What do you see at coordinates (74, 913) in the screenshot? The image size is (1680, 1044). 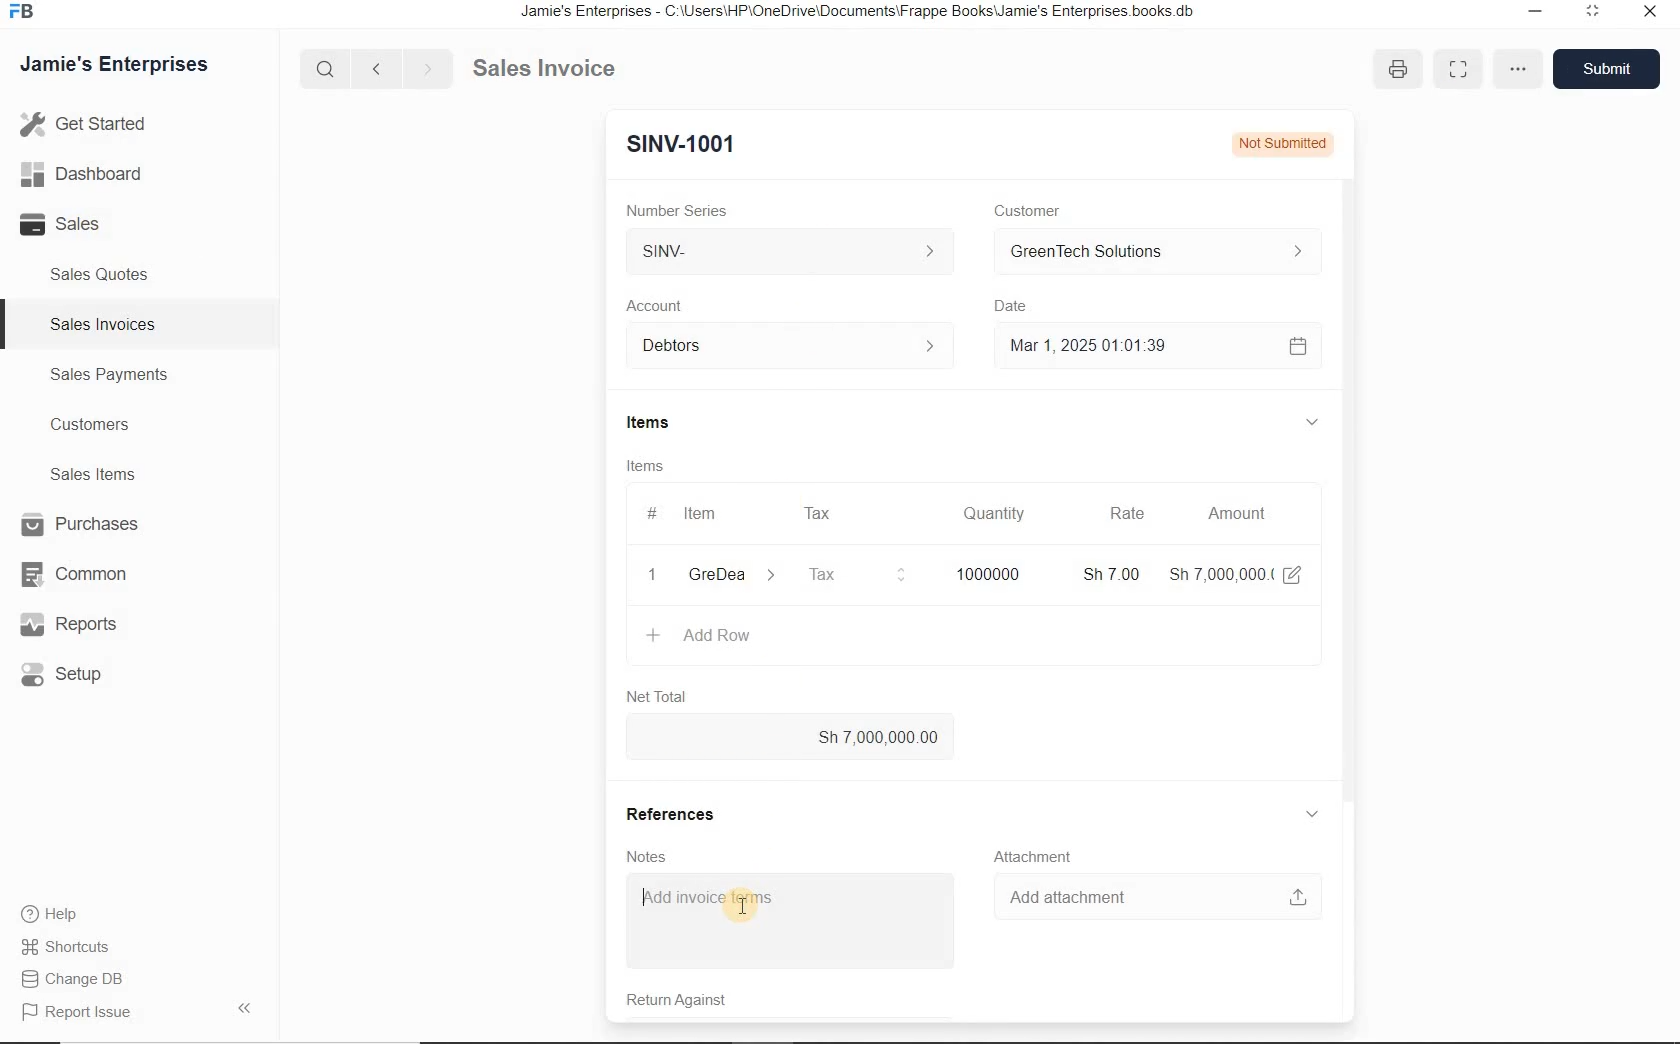 I see `) Help` at bounding box center [74, 913].